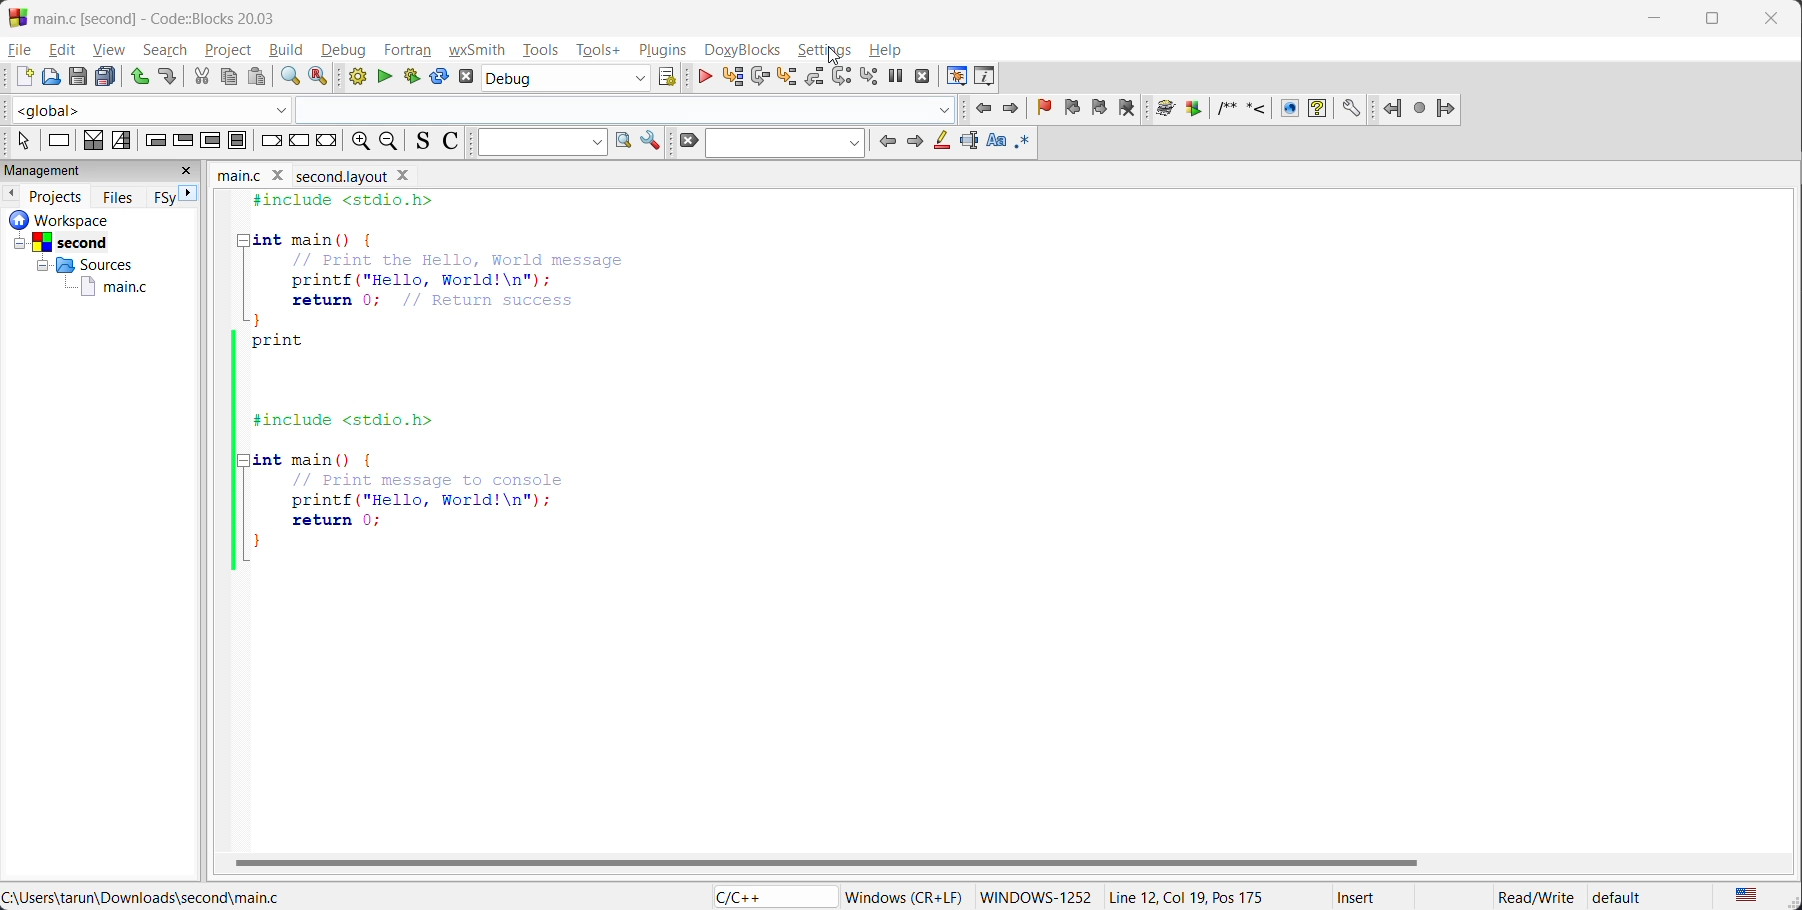 The width and height of the screenshot is (1802, 910). What do you see at coordinates (256, 77) in the screenshot?
I see `paste` at bounding box center [256, 77].